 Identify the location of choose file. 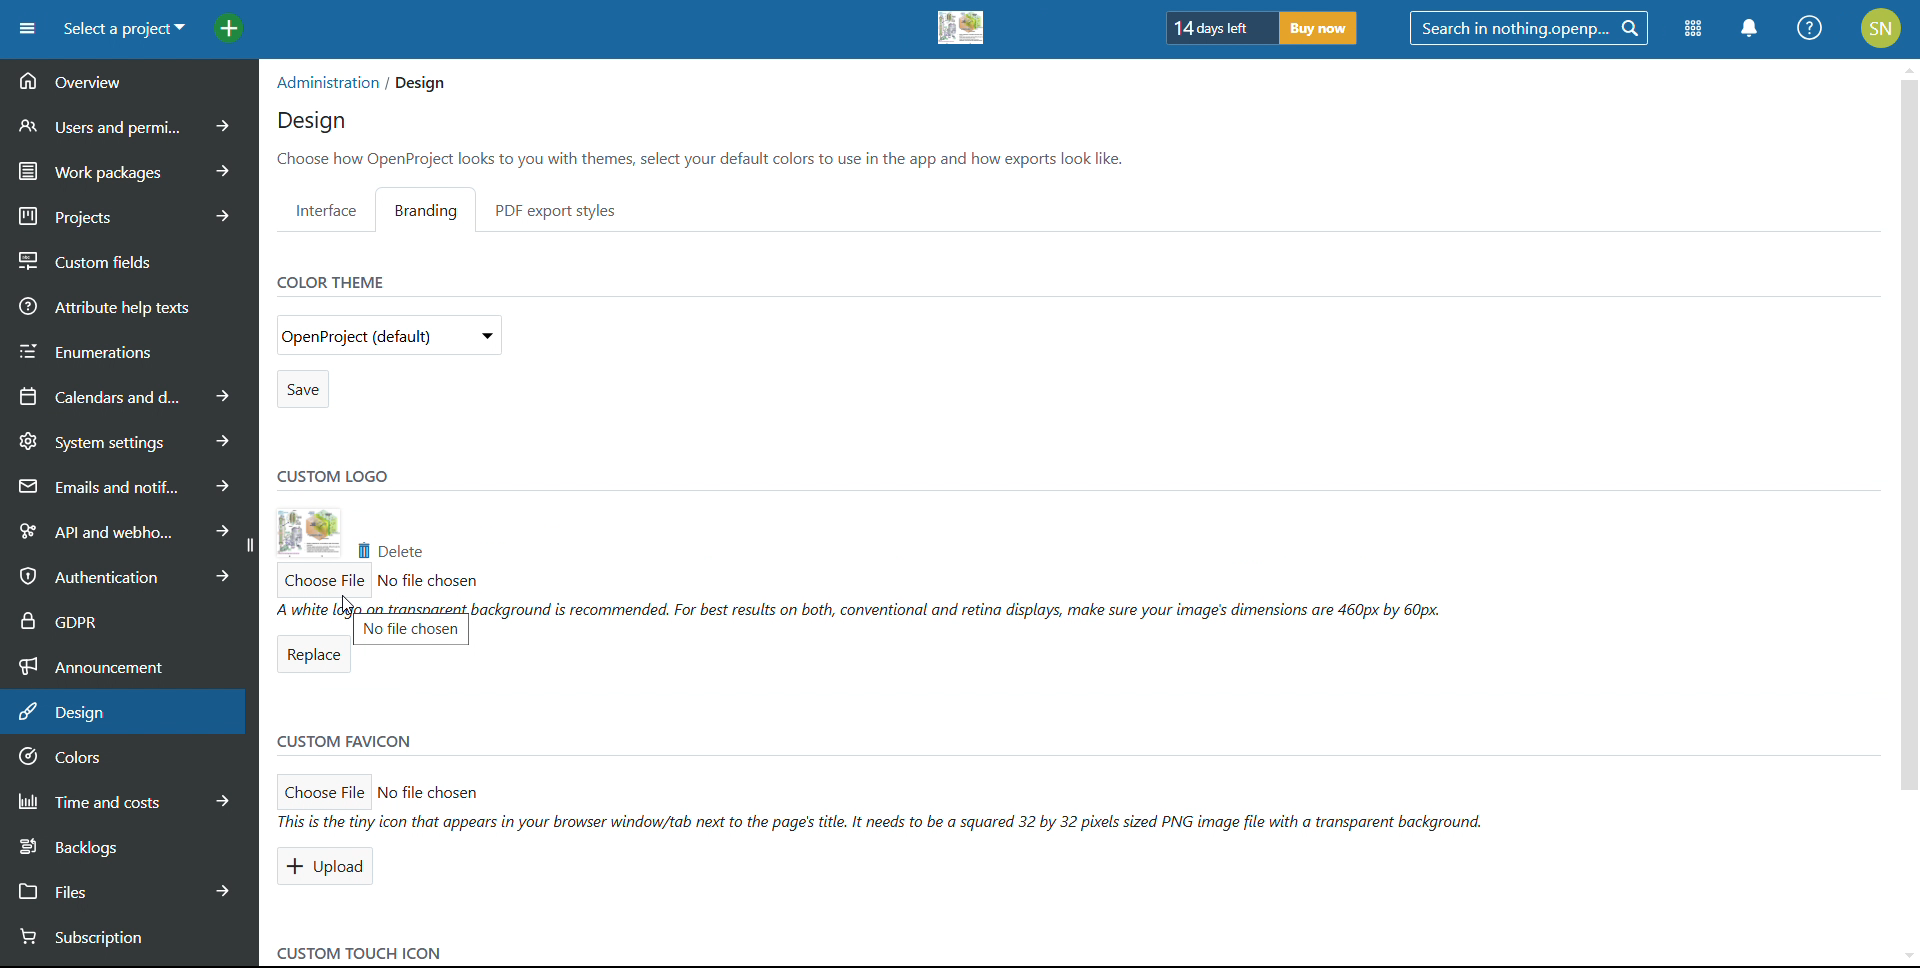
(320, 581).